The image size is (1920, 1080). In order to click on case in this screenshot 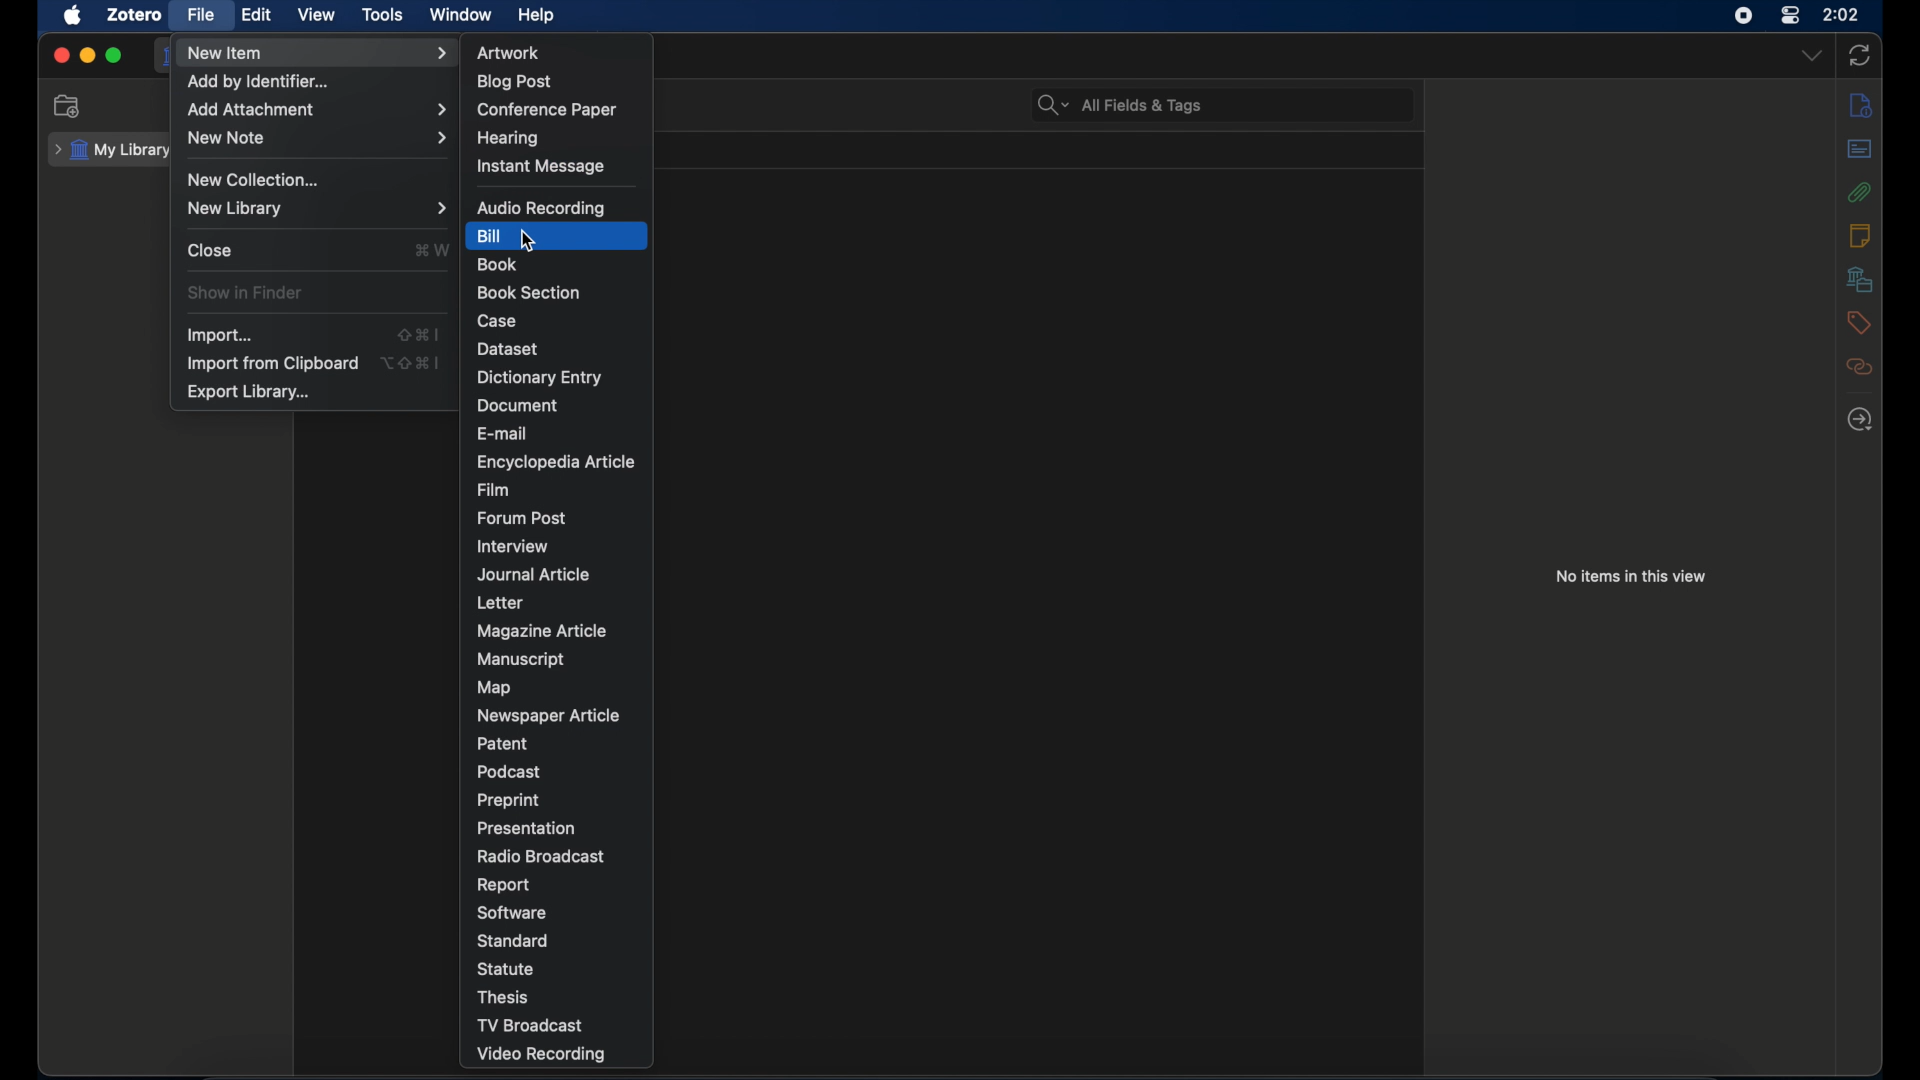, I will do `click(498, 322)`.